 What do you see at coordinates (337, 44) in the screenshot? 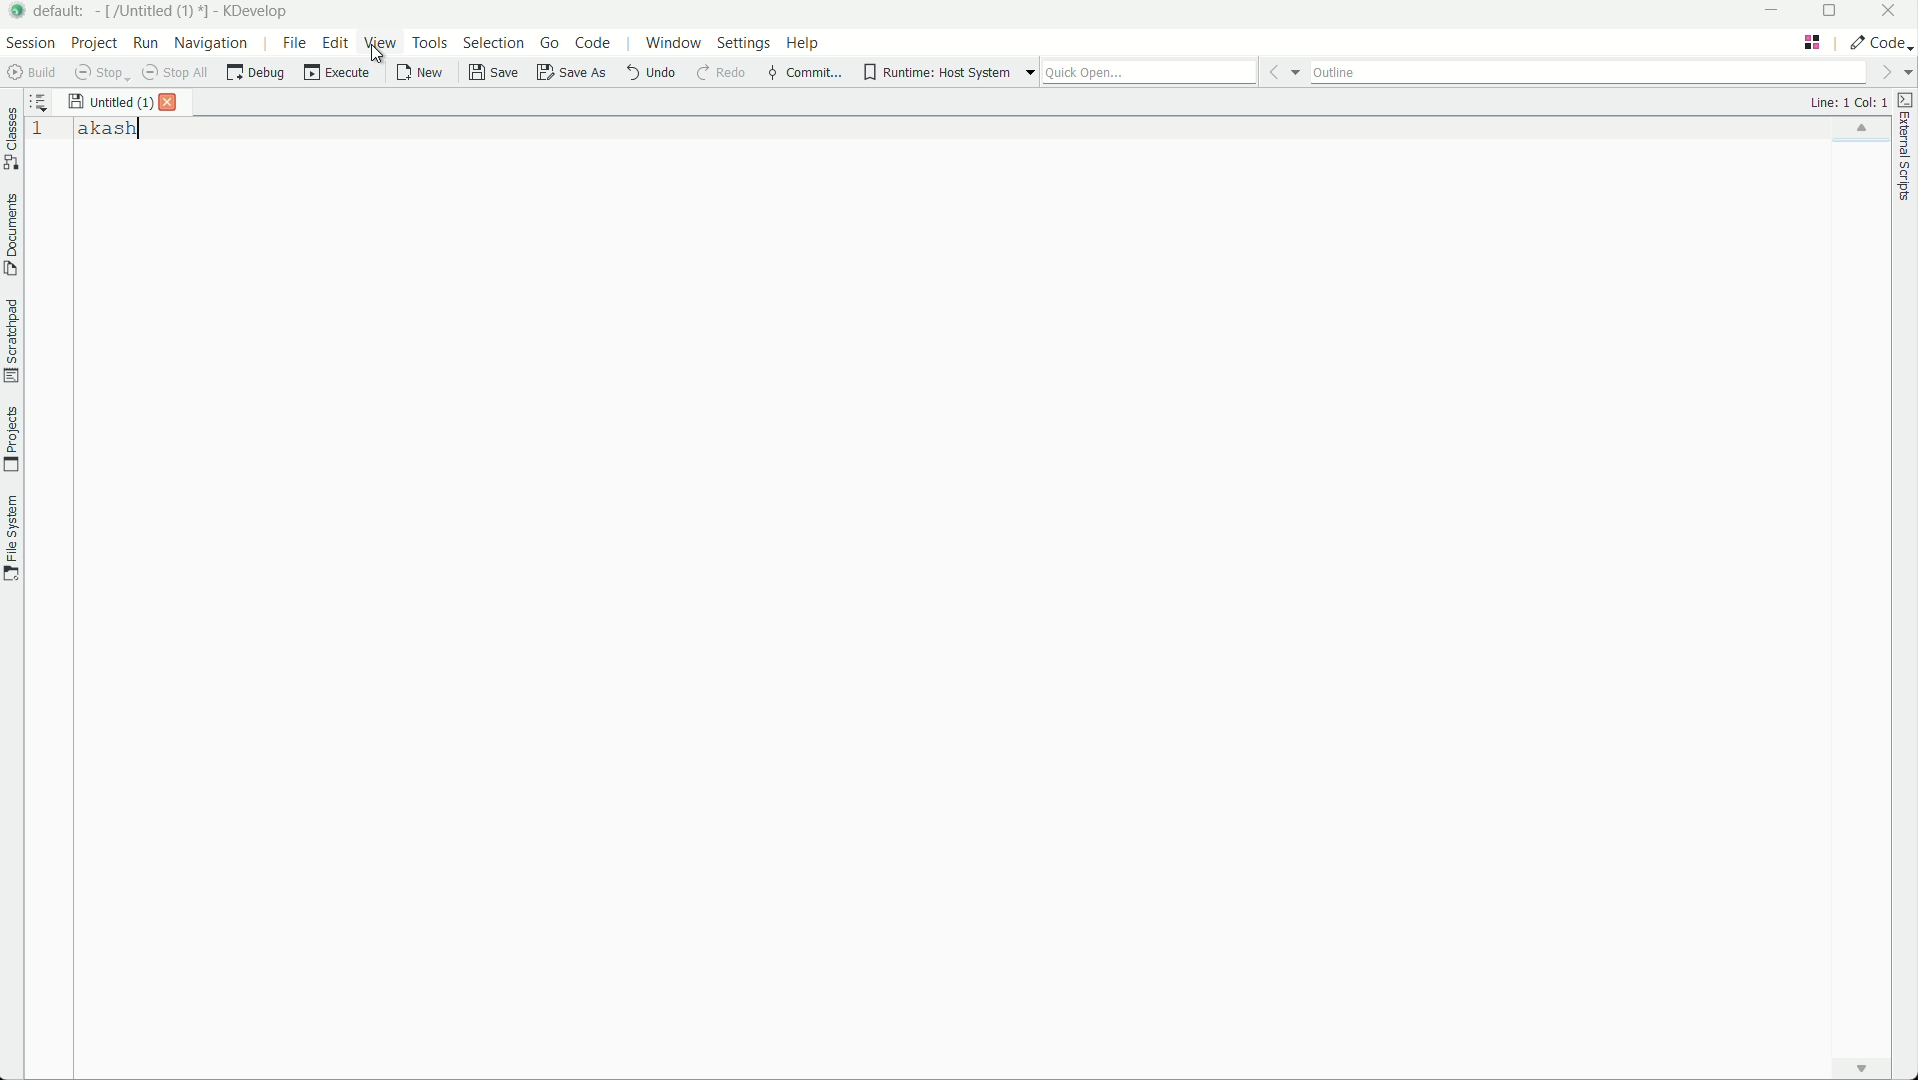
I see `edit` at bounding box center [337, 44].